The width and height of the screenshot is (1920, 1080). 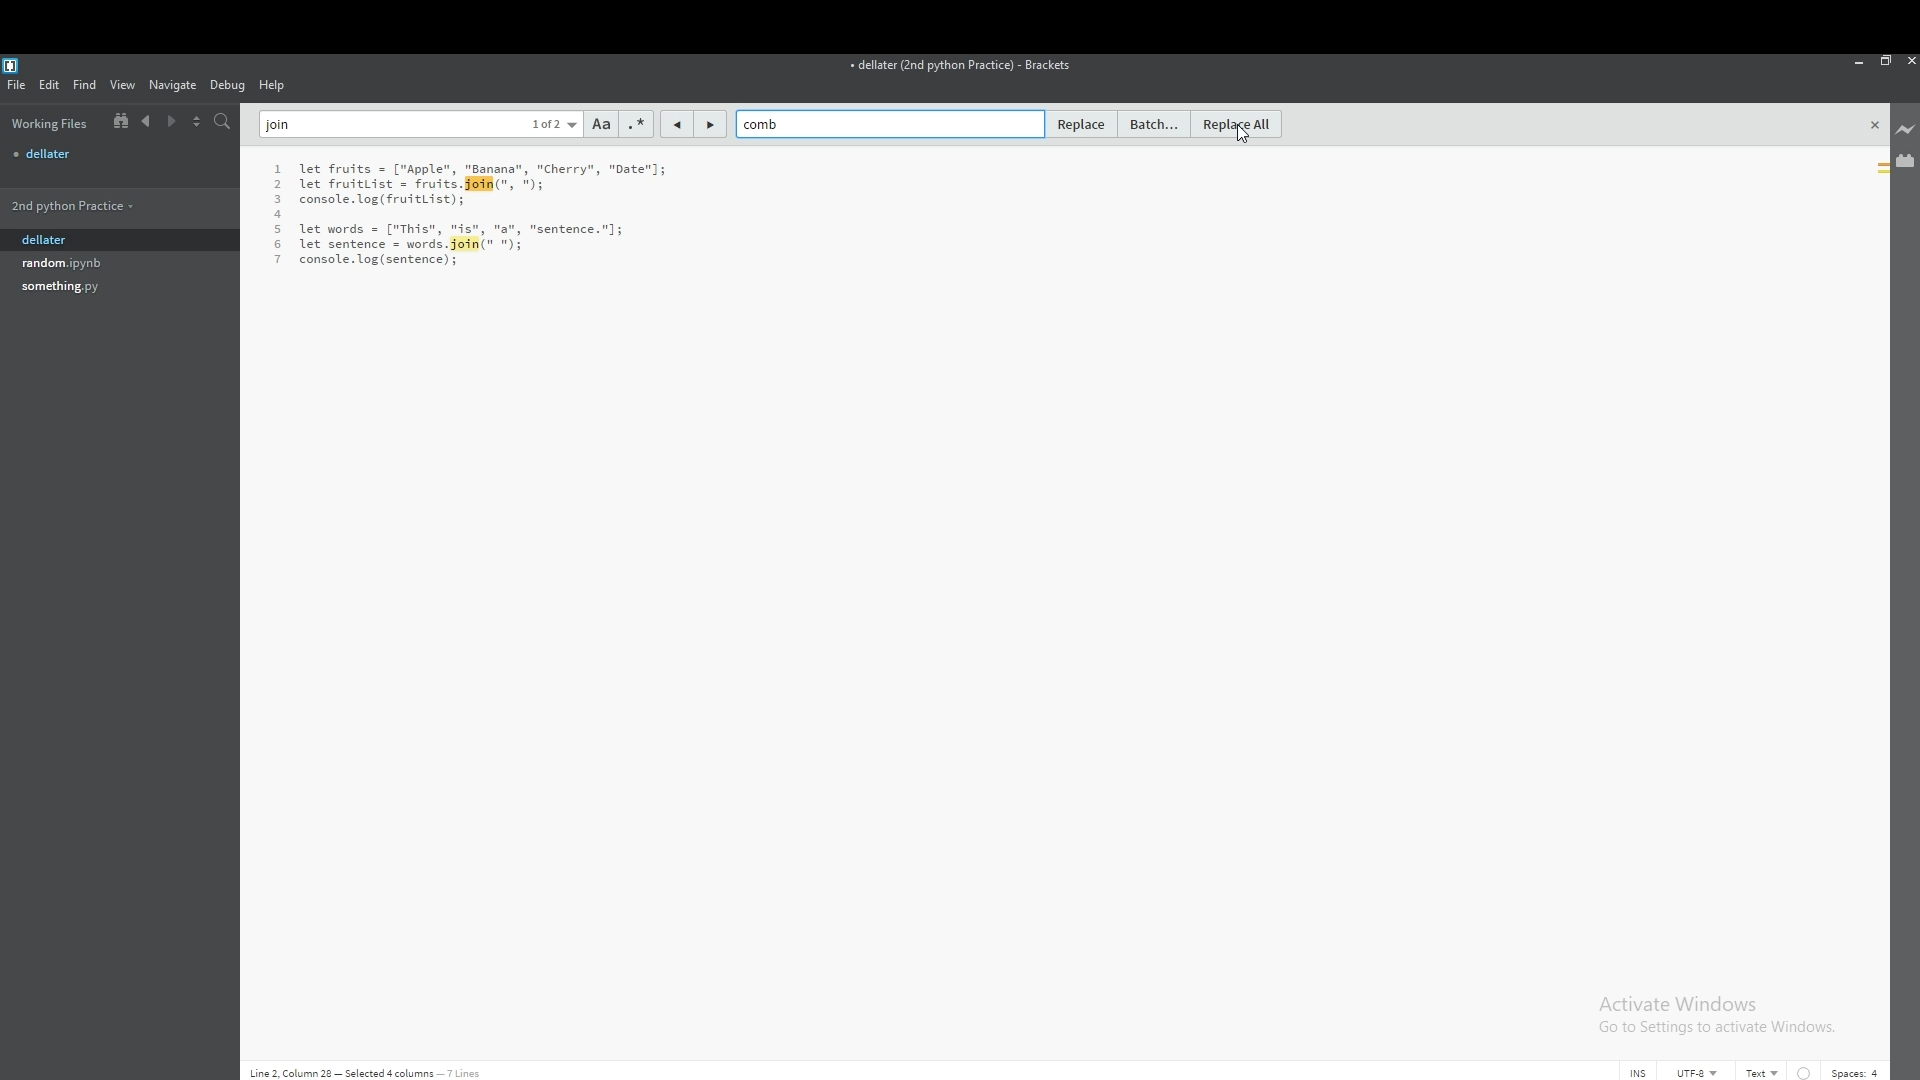 I want to click on help, so click(x=274, y=86).